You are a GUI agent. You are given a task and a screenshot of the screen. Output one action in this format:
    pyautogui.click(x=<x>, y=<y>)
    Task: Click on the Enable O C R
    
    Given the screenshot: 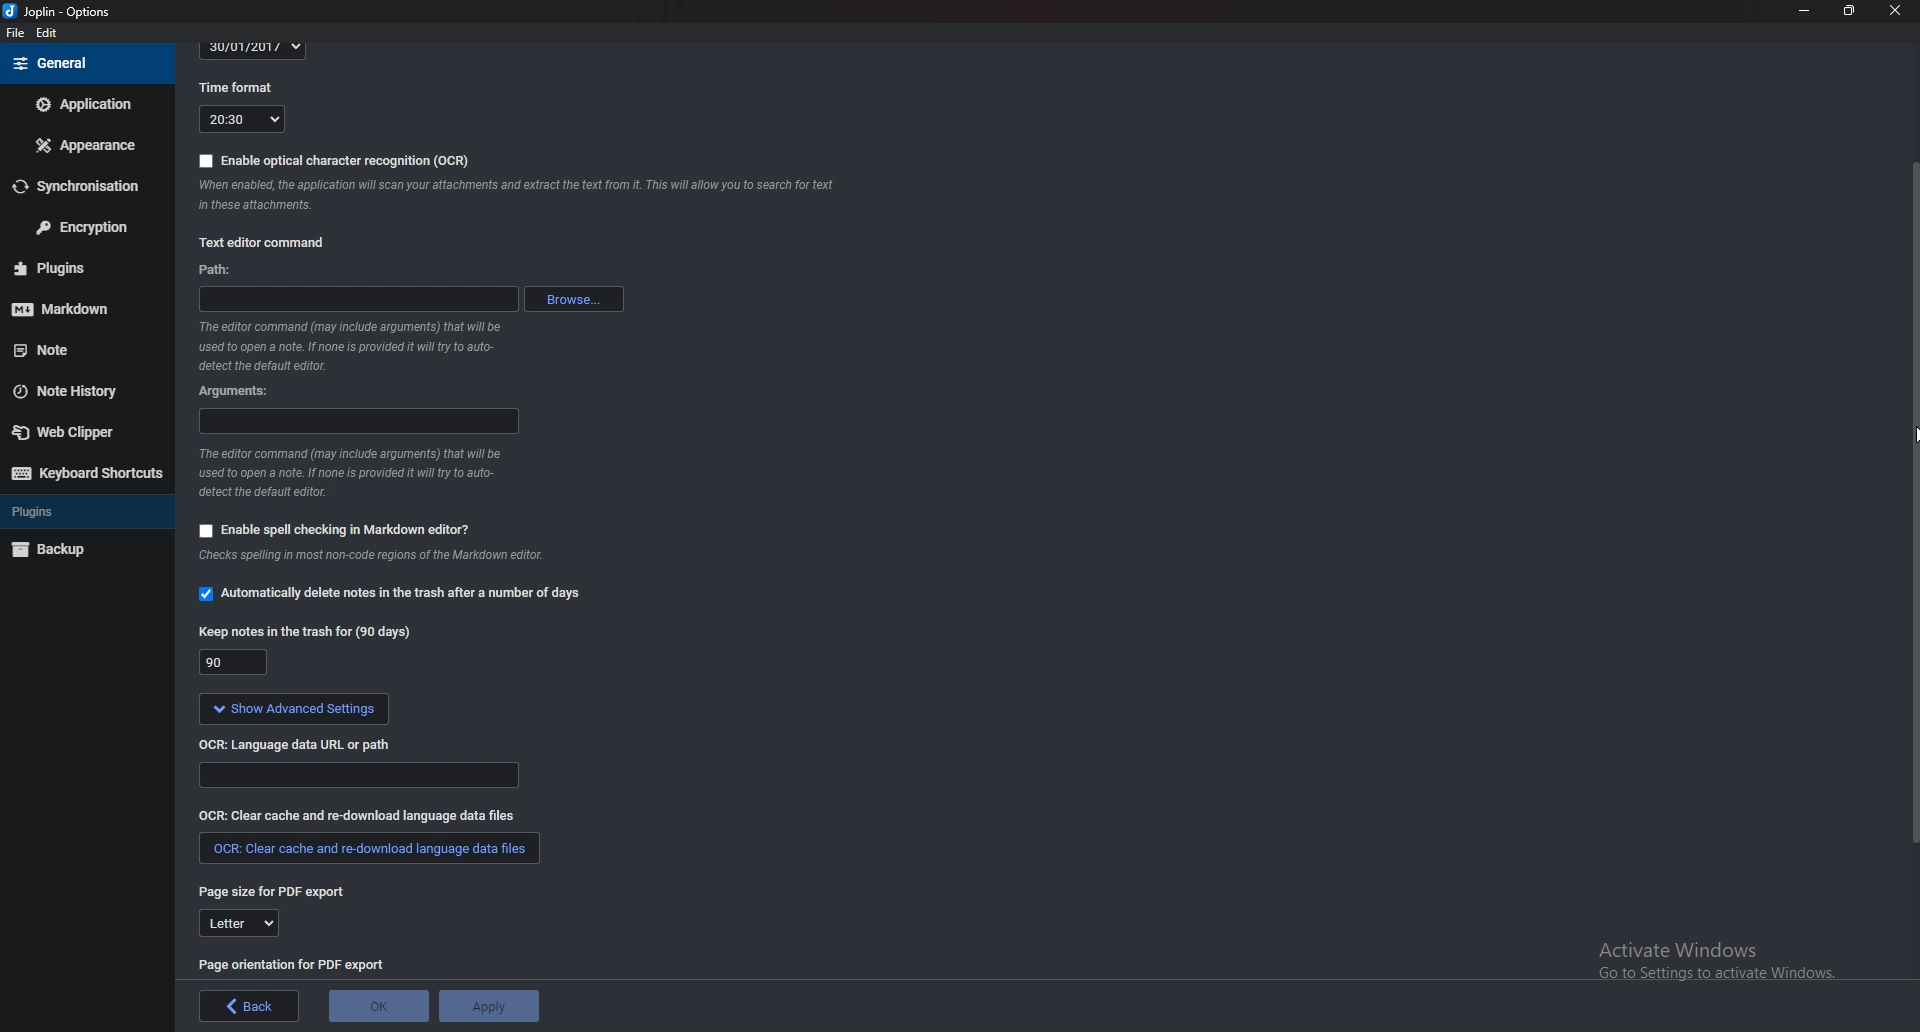 What is the action you would take?
    pyautogui.click(x=335, y=161)
    